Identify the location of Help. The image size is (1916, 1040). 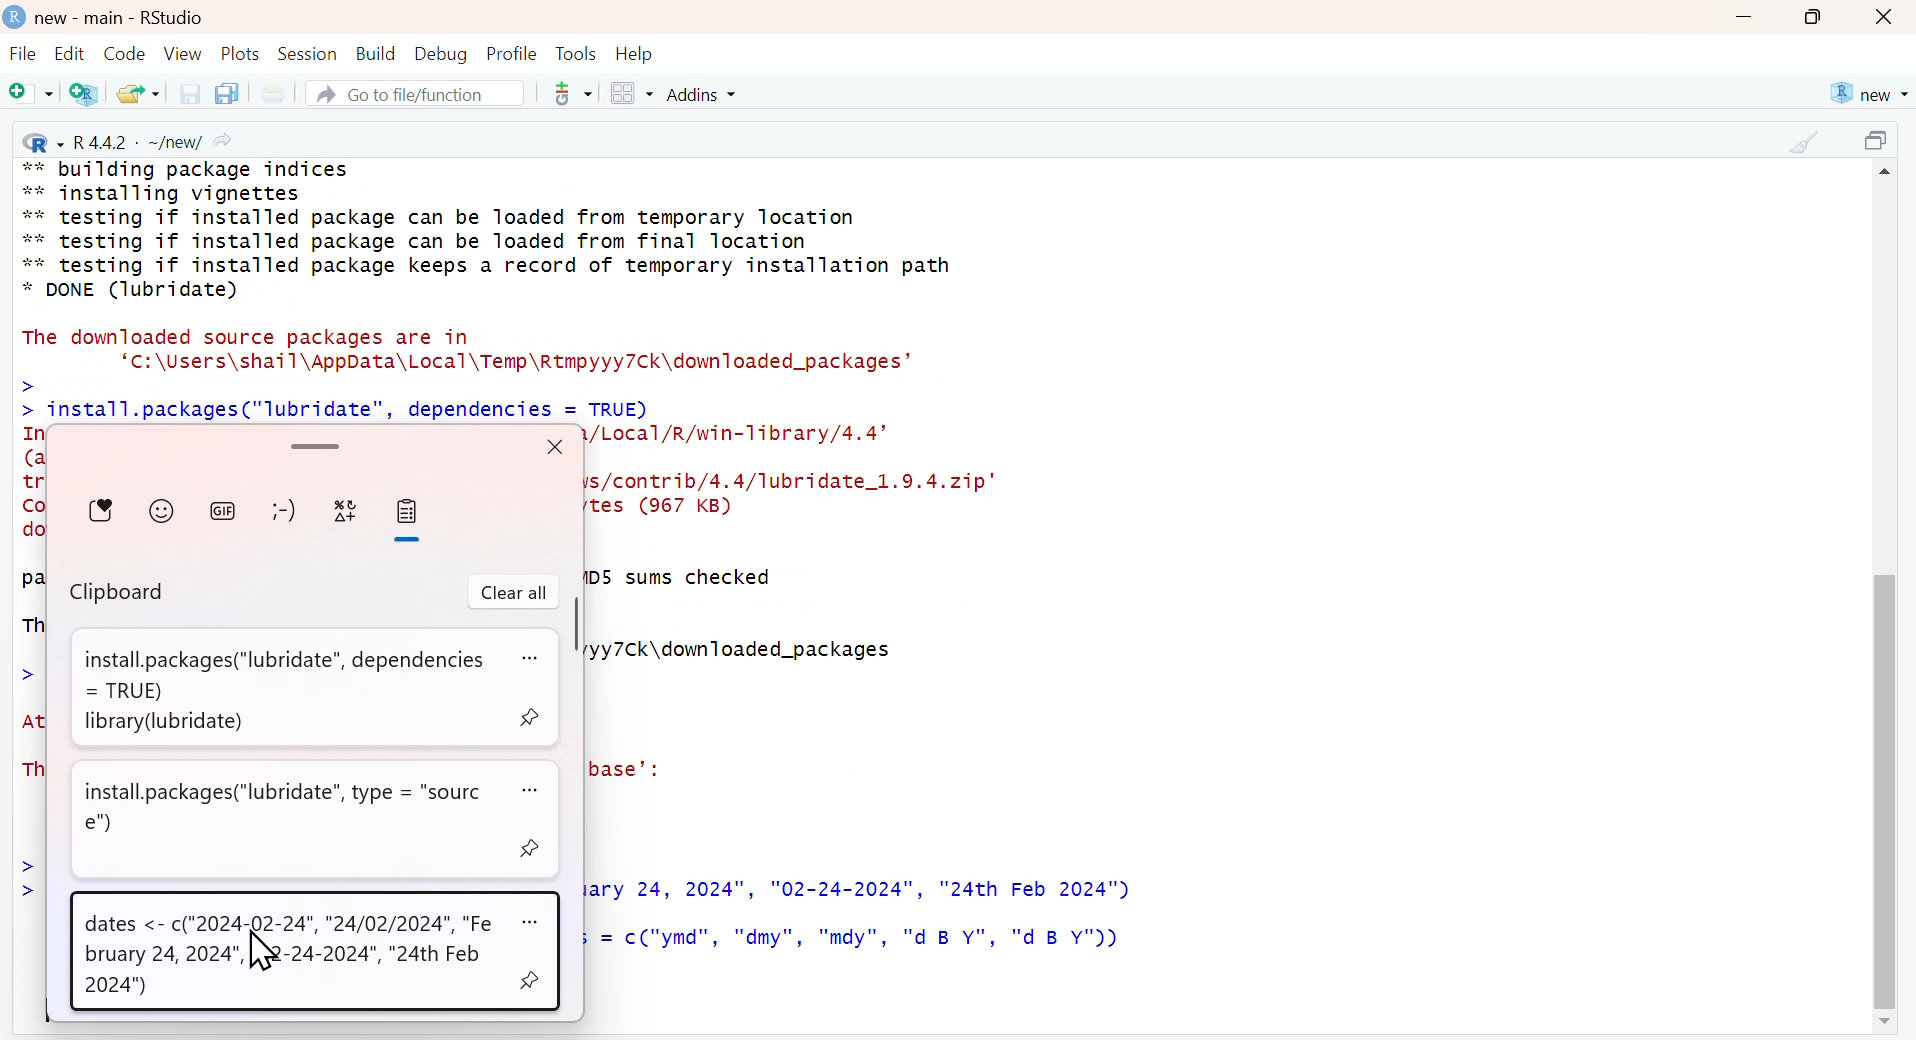
(635, 54).